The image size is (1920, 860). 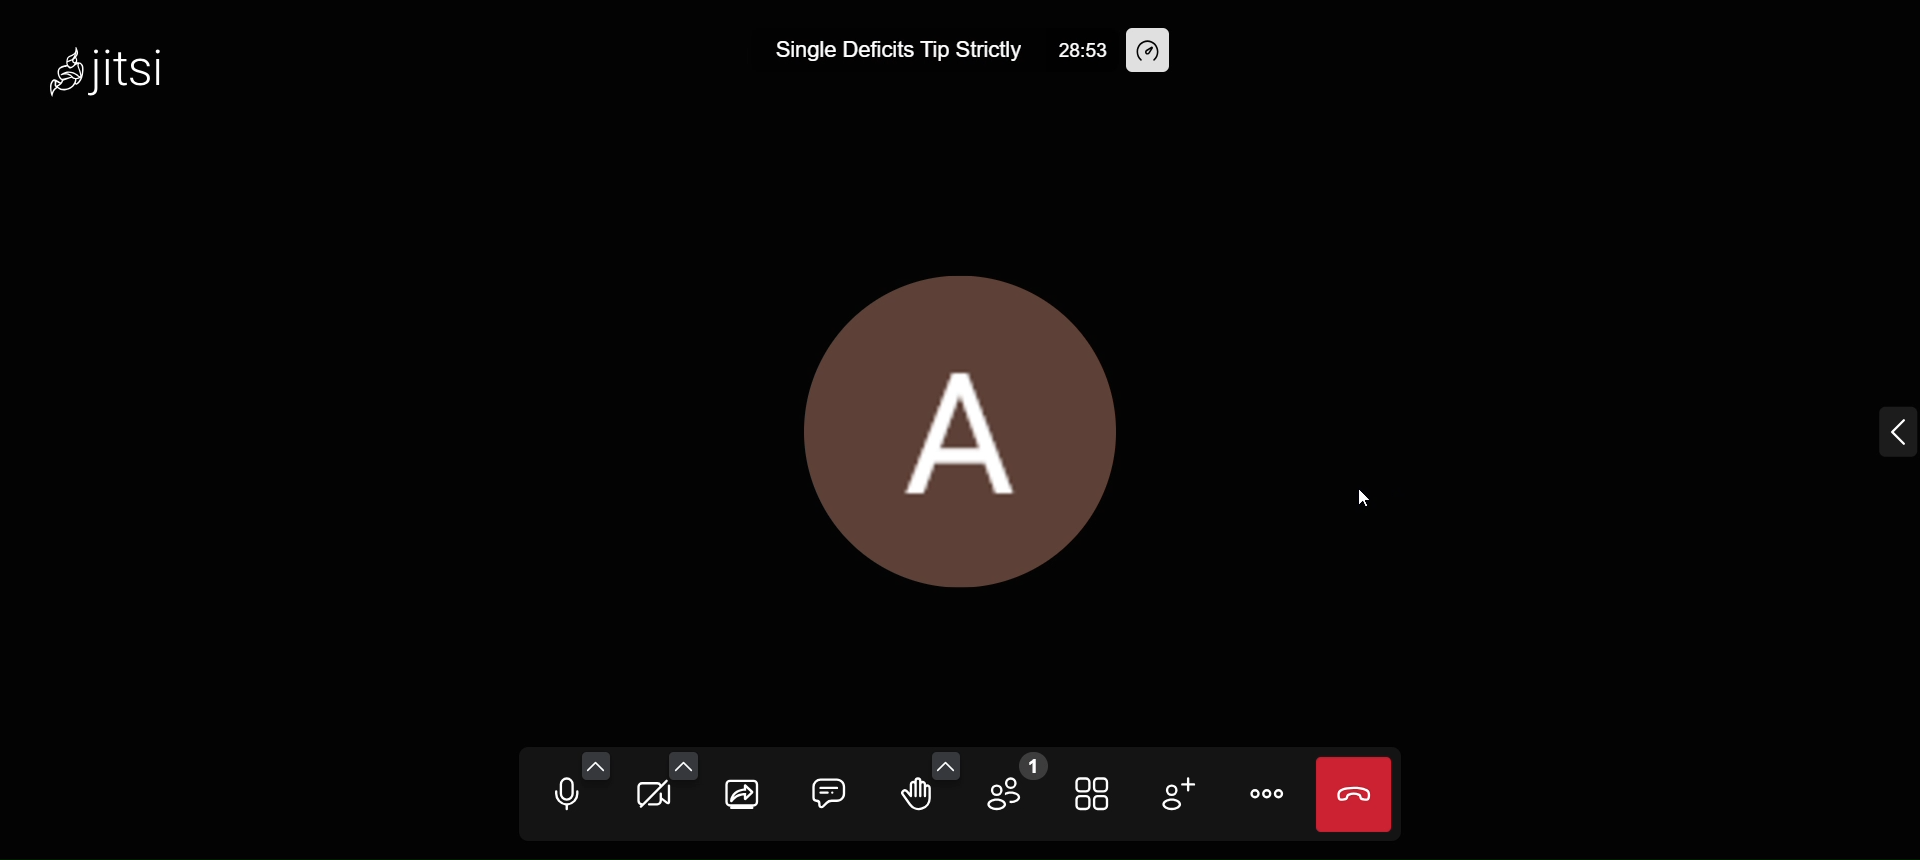 I want to click on more actions, so click(x=1272, y=795).